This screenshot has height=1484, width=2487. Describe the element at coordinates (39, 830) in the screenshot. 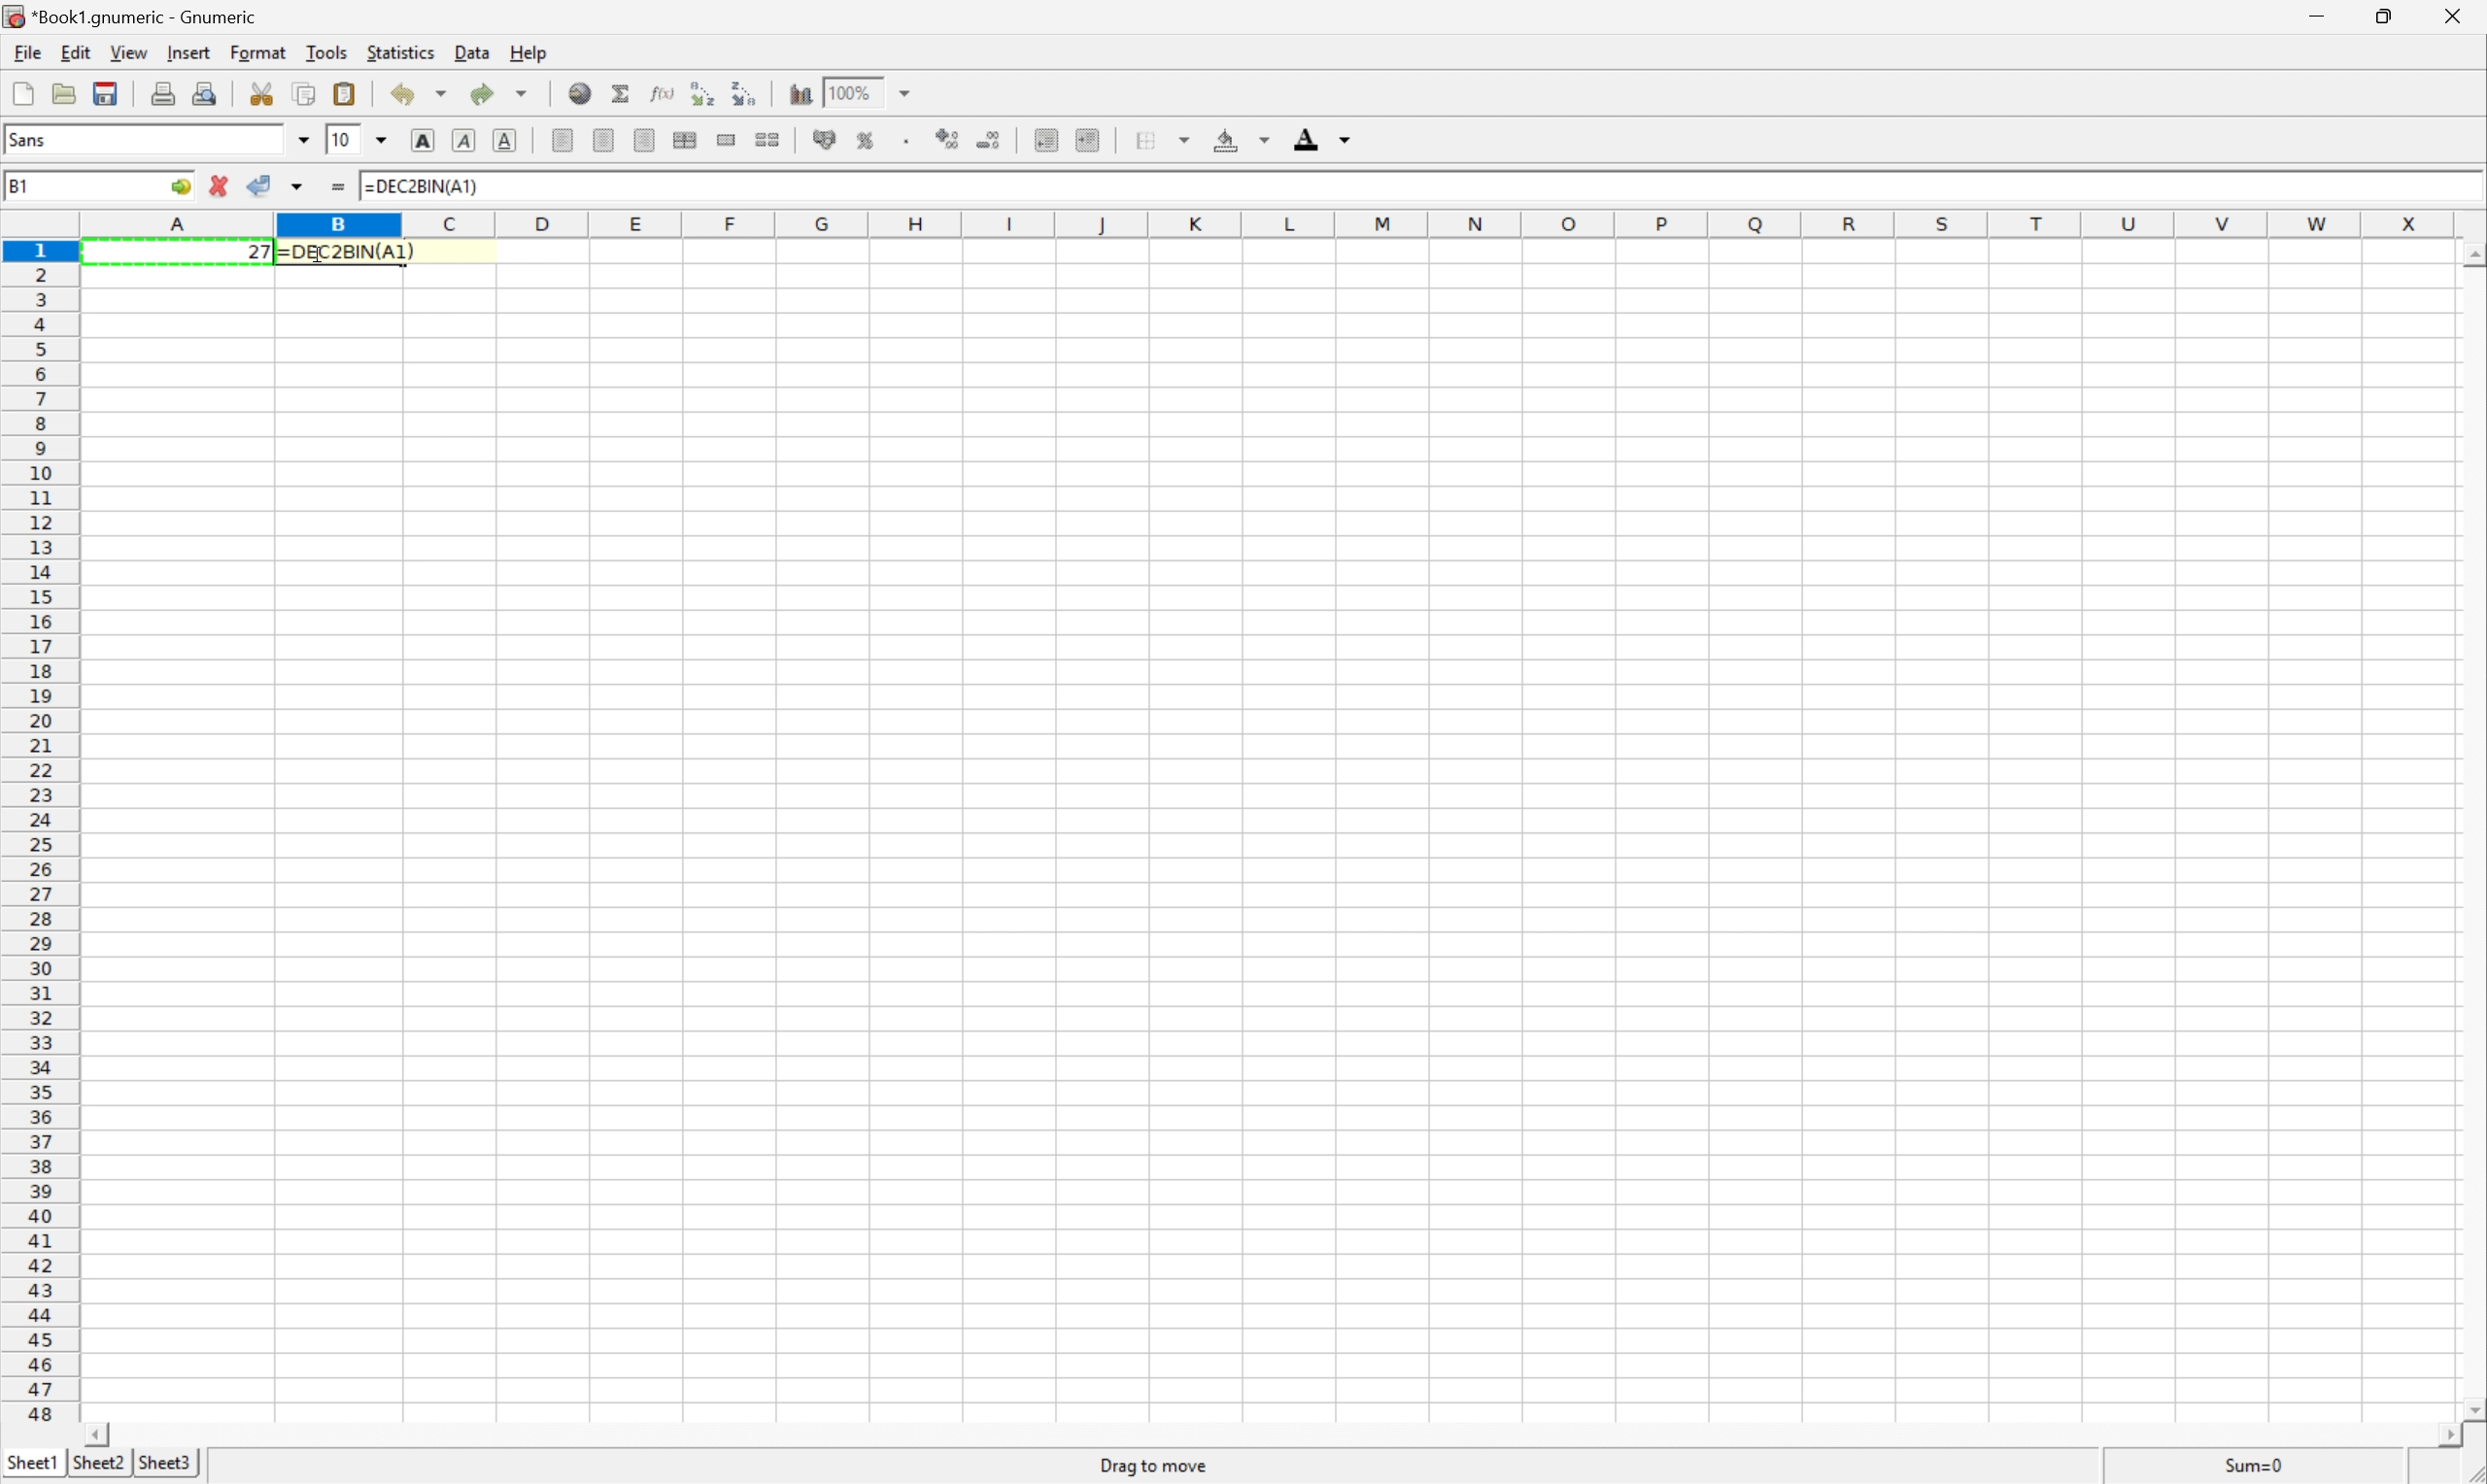

I see `Row Number` at that location.